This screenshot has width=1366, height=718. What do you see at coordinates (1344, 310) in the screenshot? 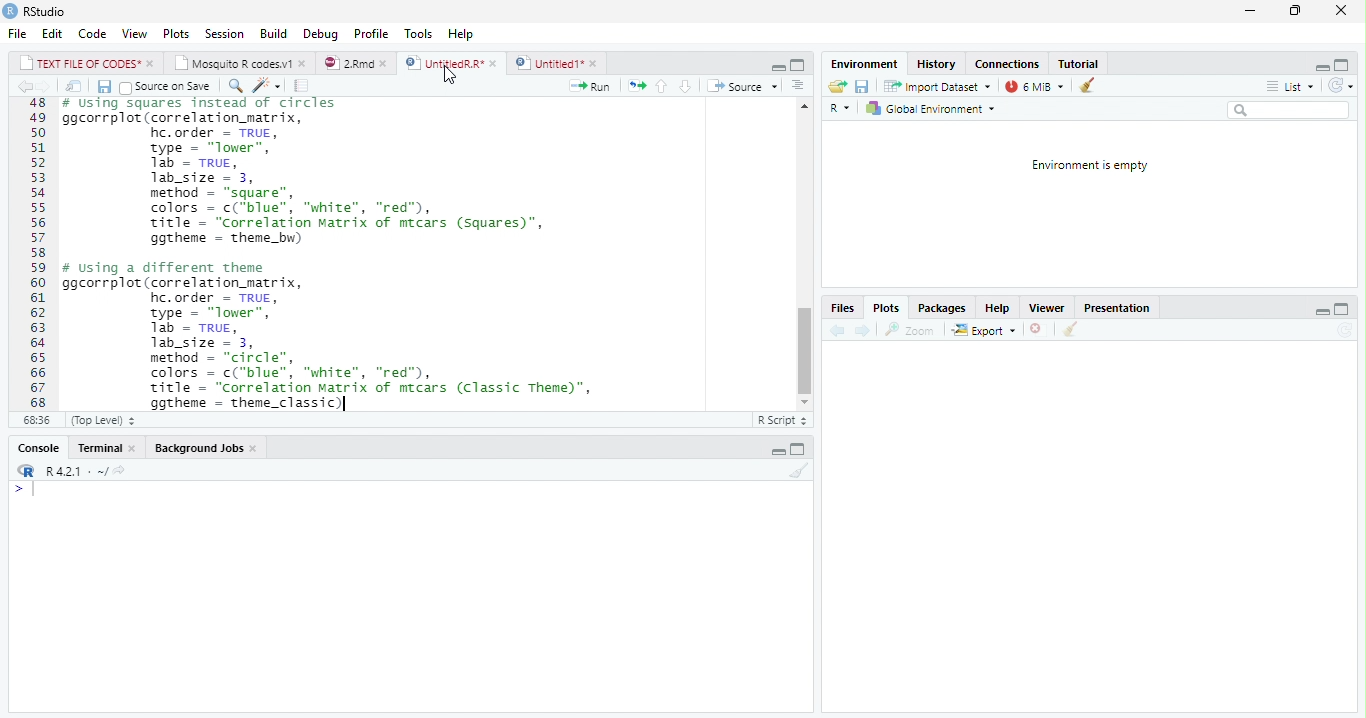
I see `hide console` at bounding box center [1344, 310].